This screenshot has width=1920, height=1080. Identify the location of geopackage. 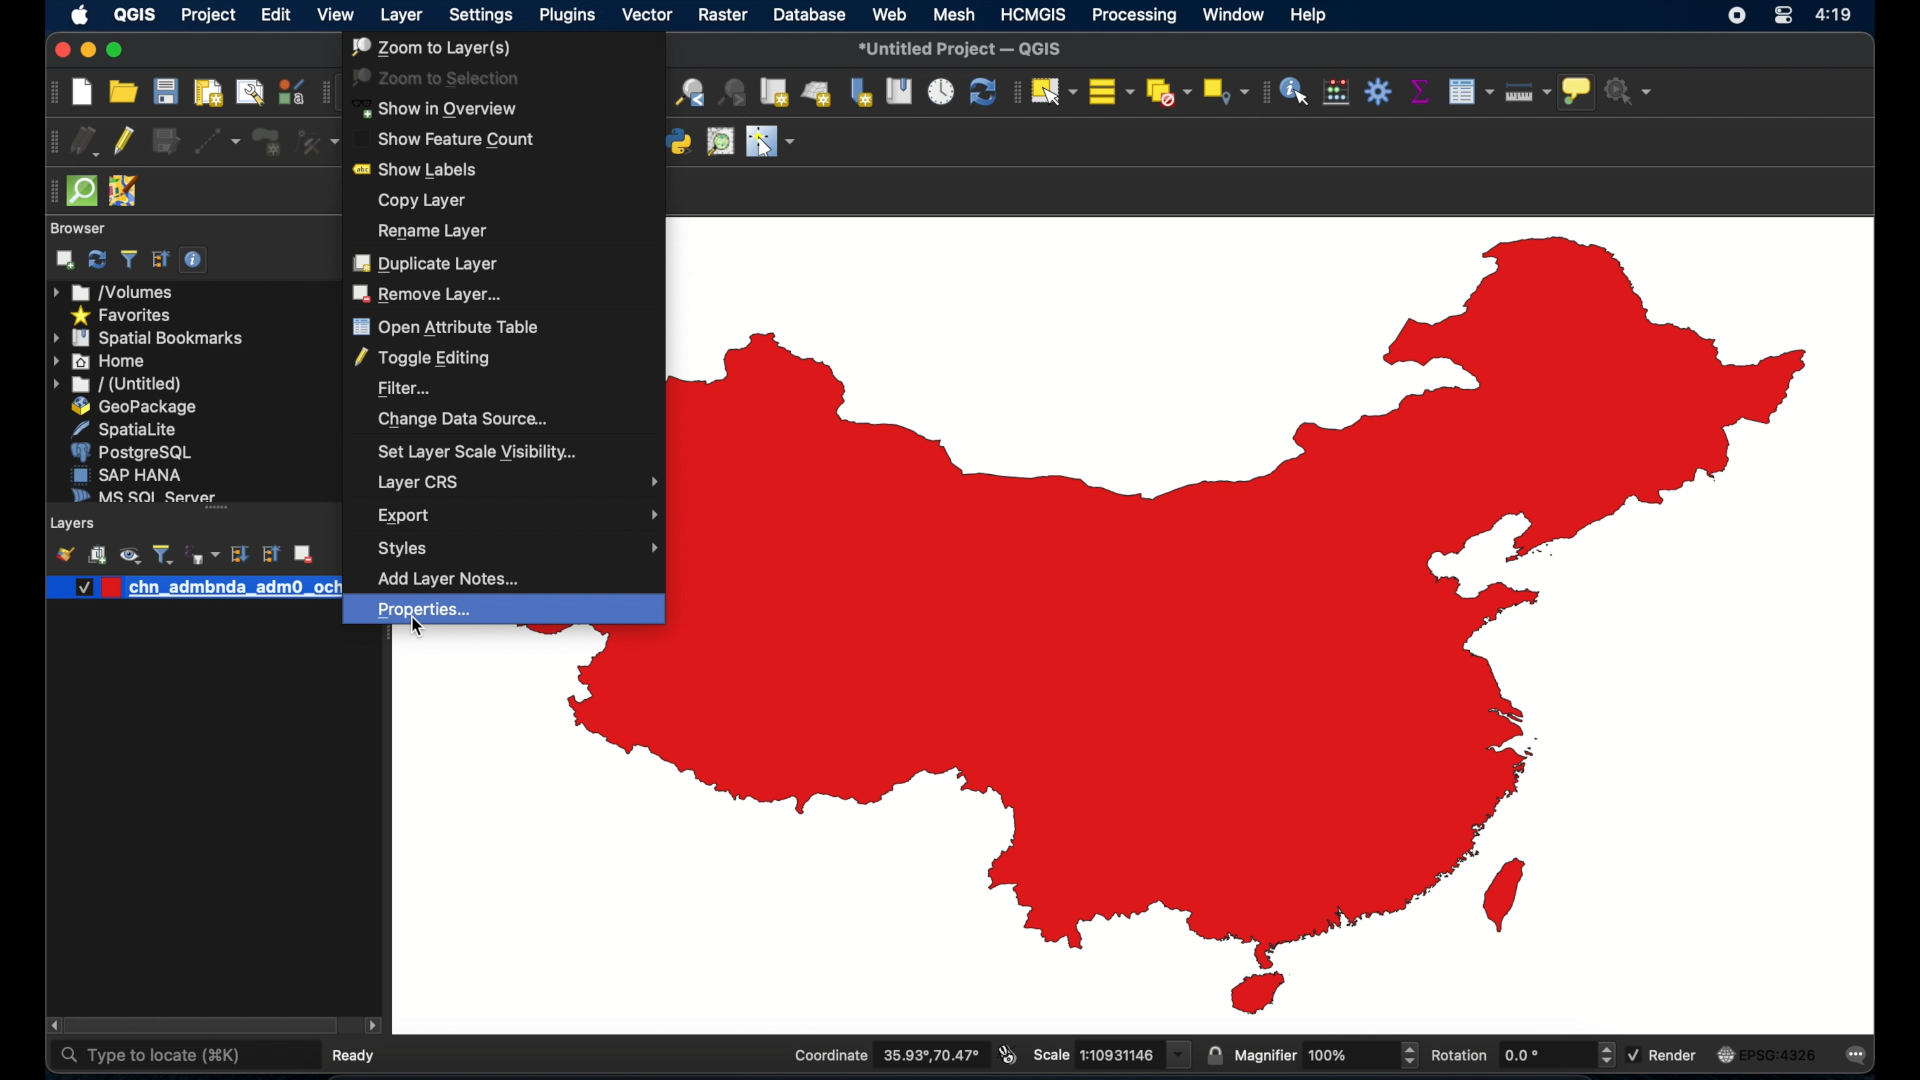
(134, 407).